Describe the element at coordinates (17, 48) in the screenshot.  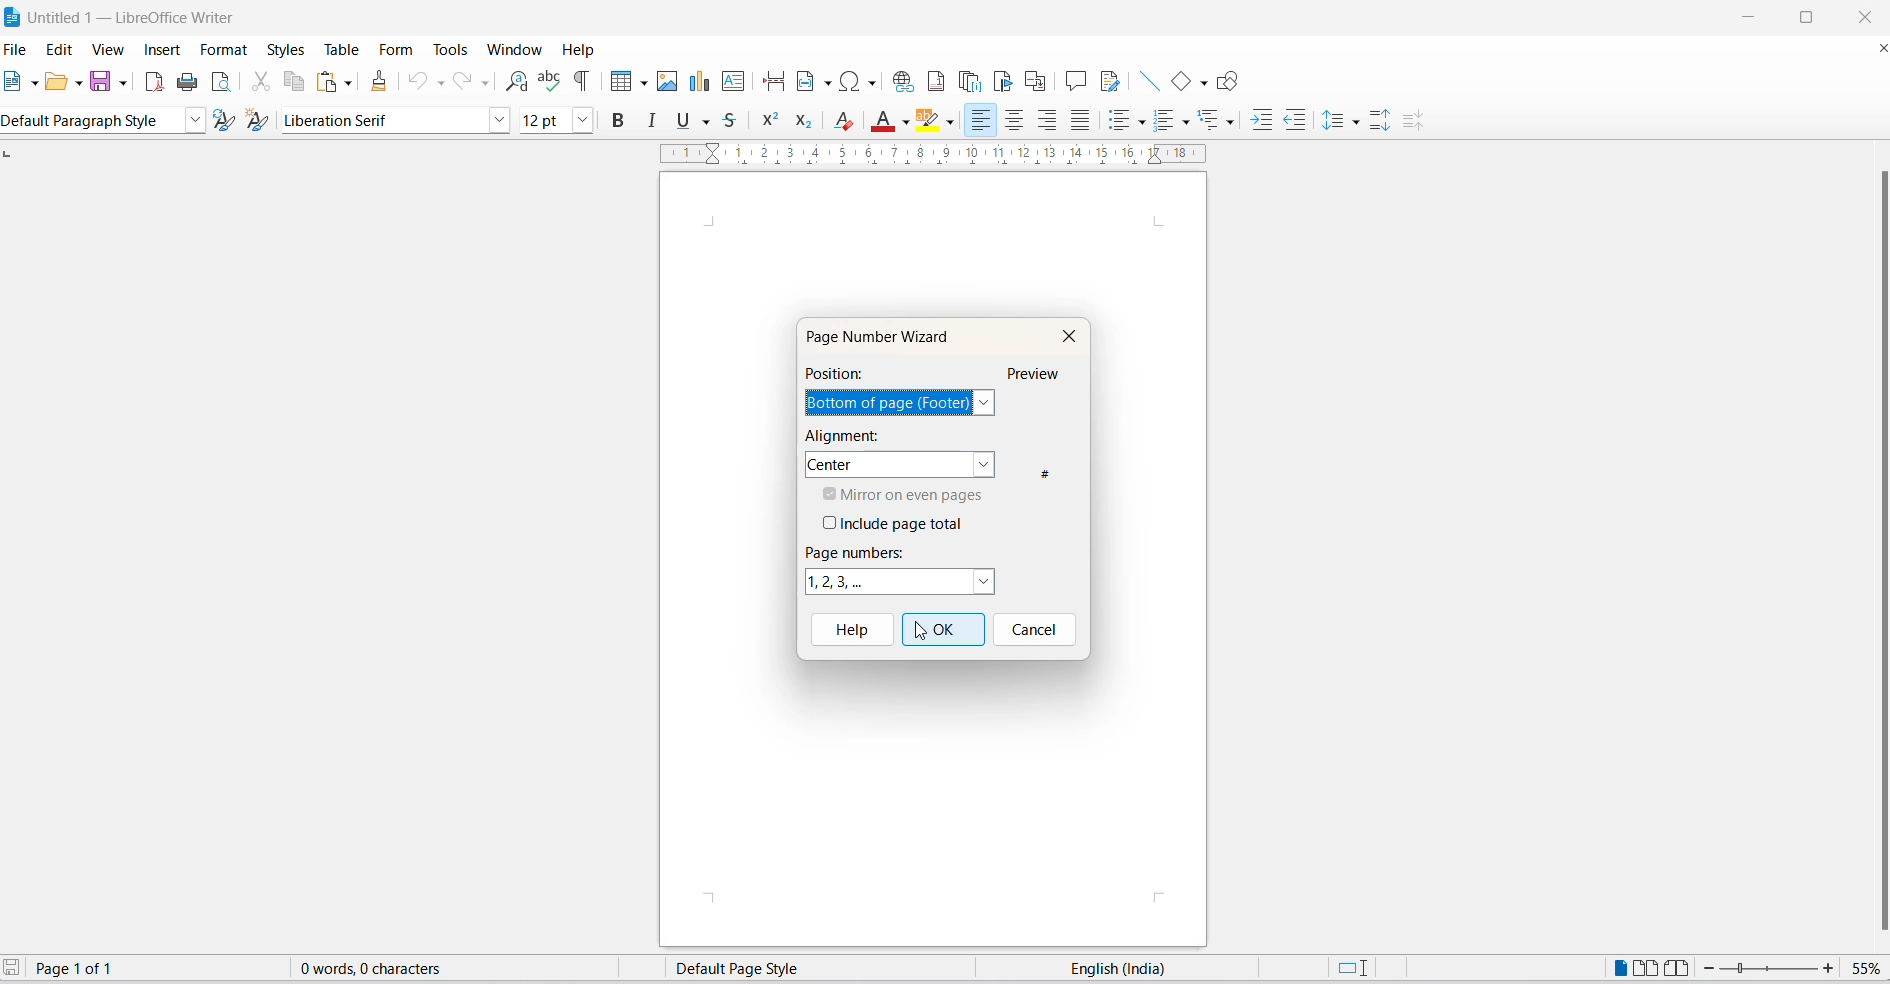
I see `file` at that location.